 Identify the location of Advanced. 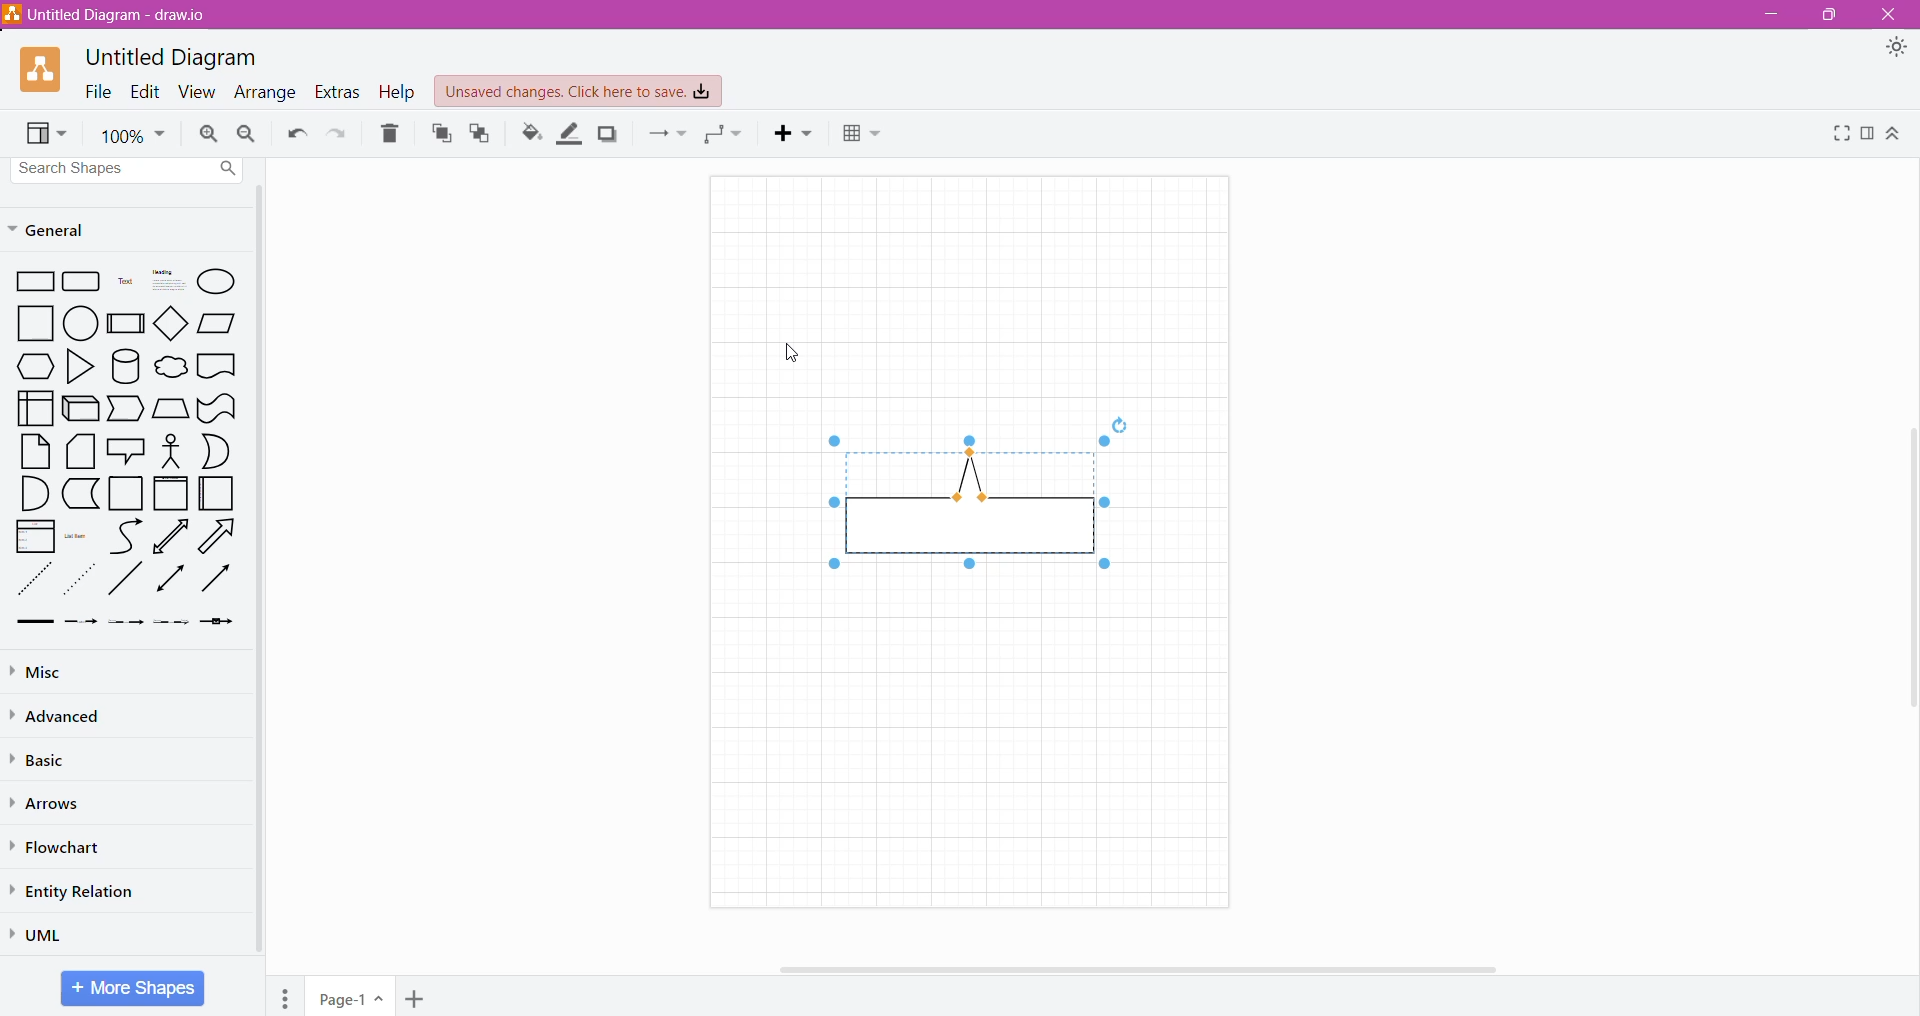
(60, 716).